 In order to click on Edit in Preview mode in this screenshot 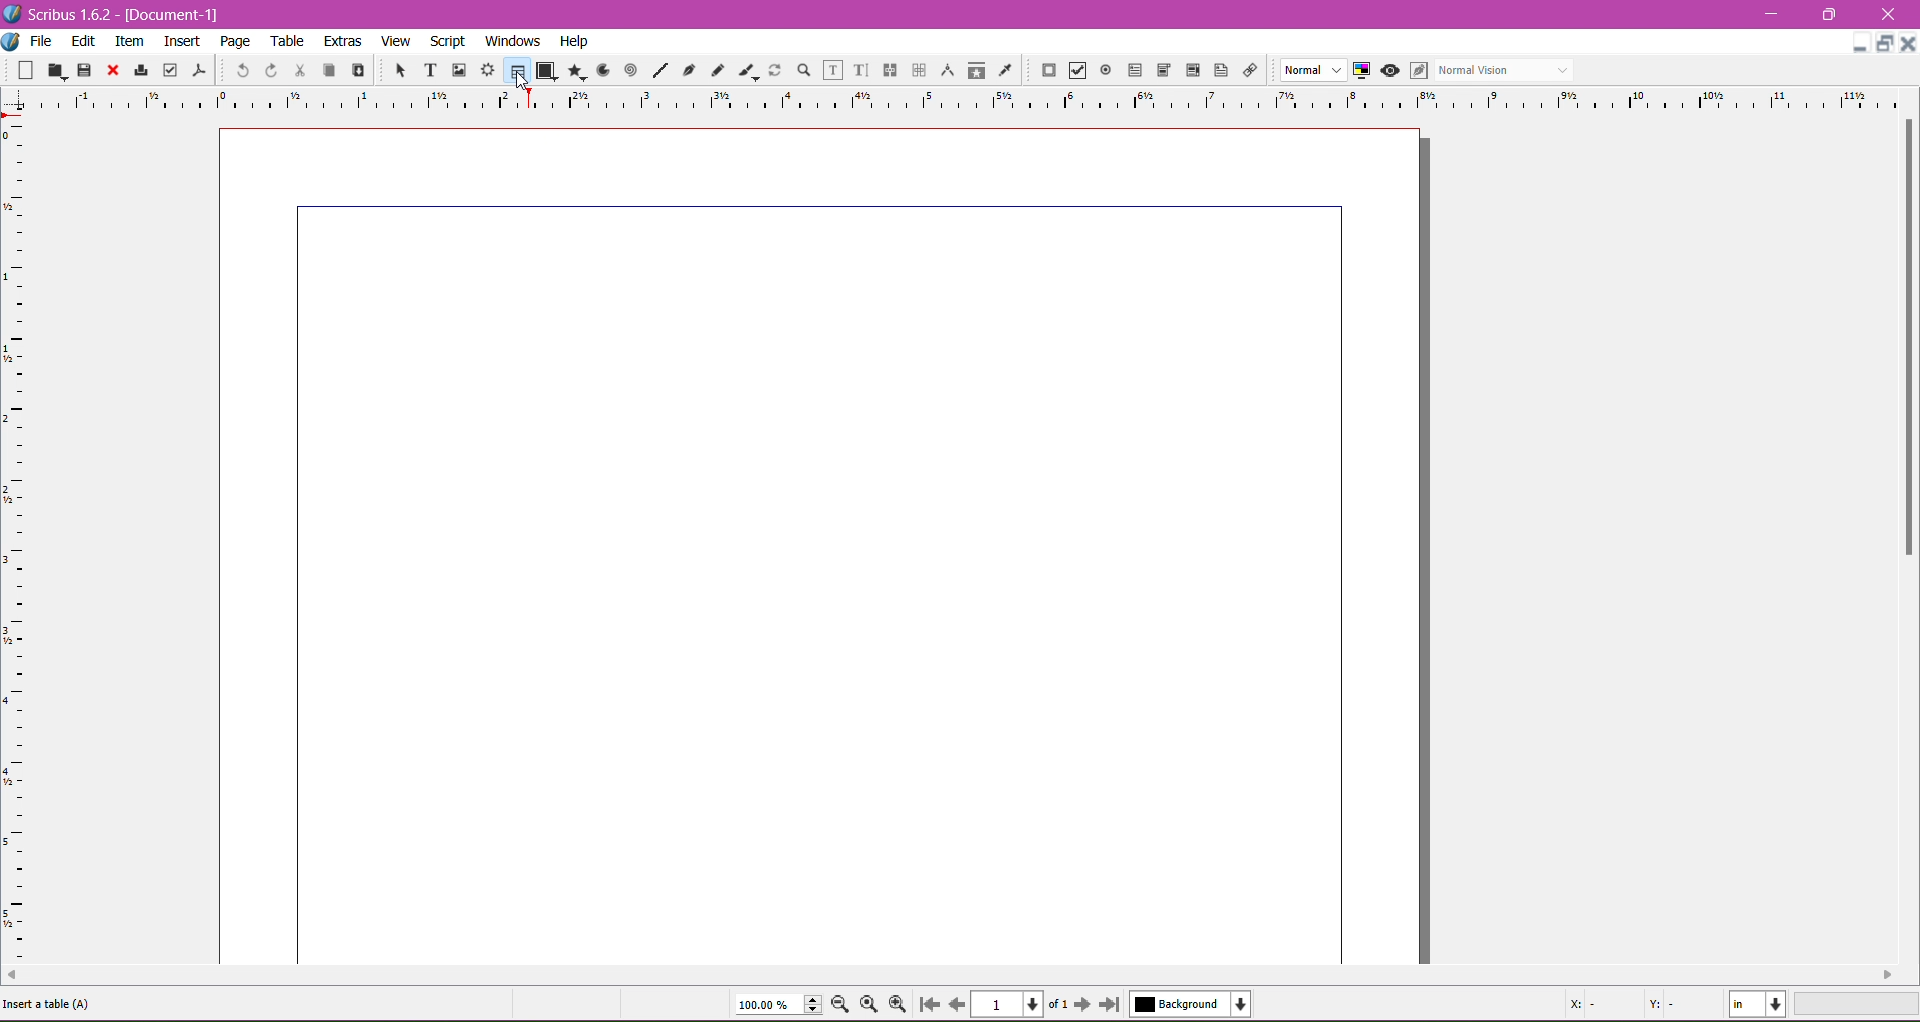, I will do `click(1417, 70)`.